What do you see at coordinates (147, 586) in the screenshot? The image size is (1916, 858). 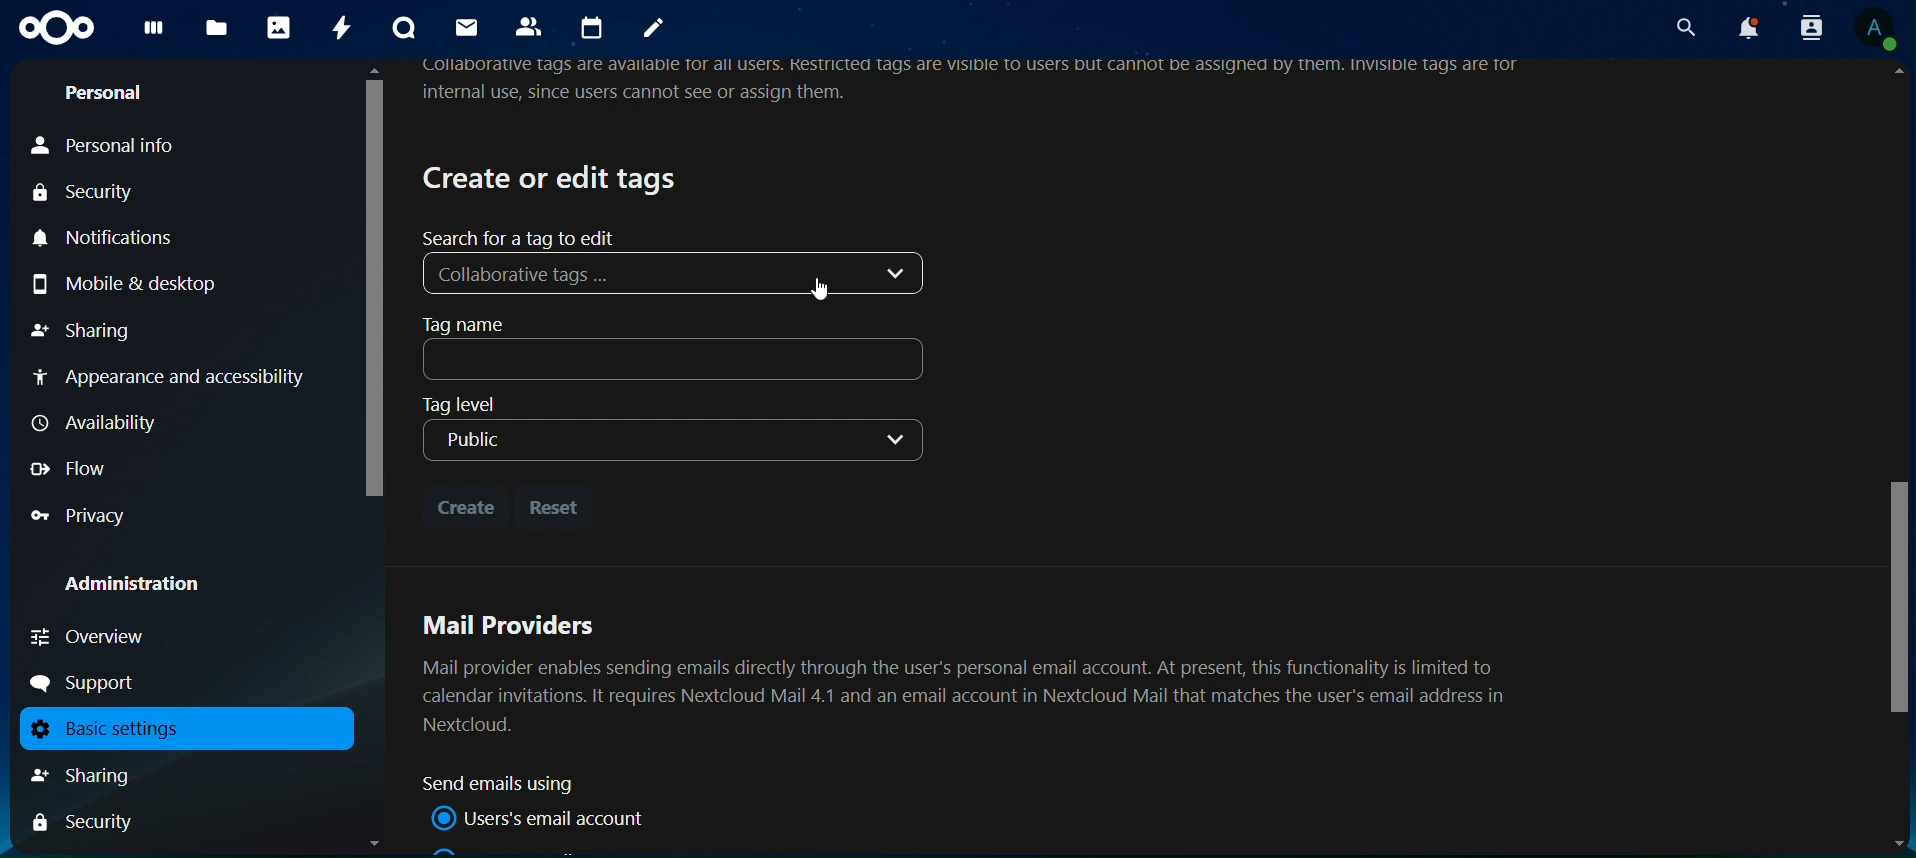 I see `administration` at bounding box center [147, 586].